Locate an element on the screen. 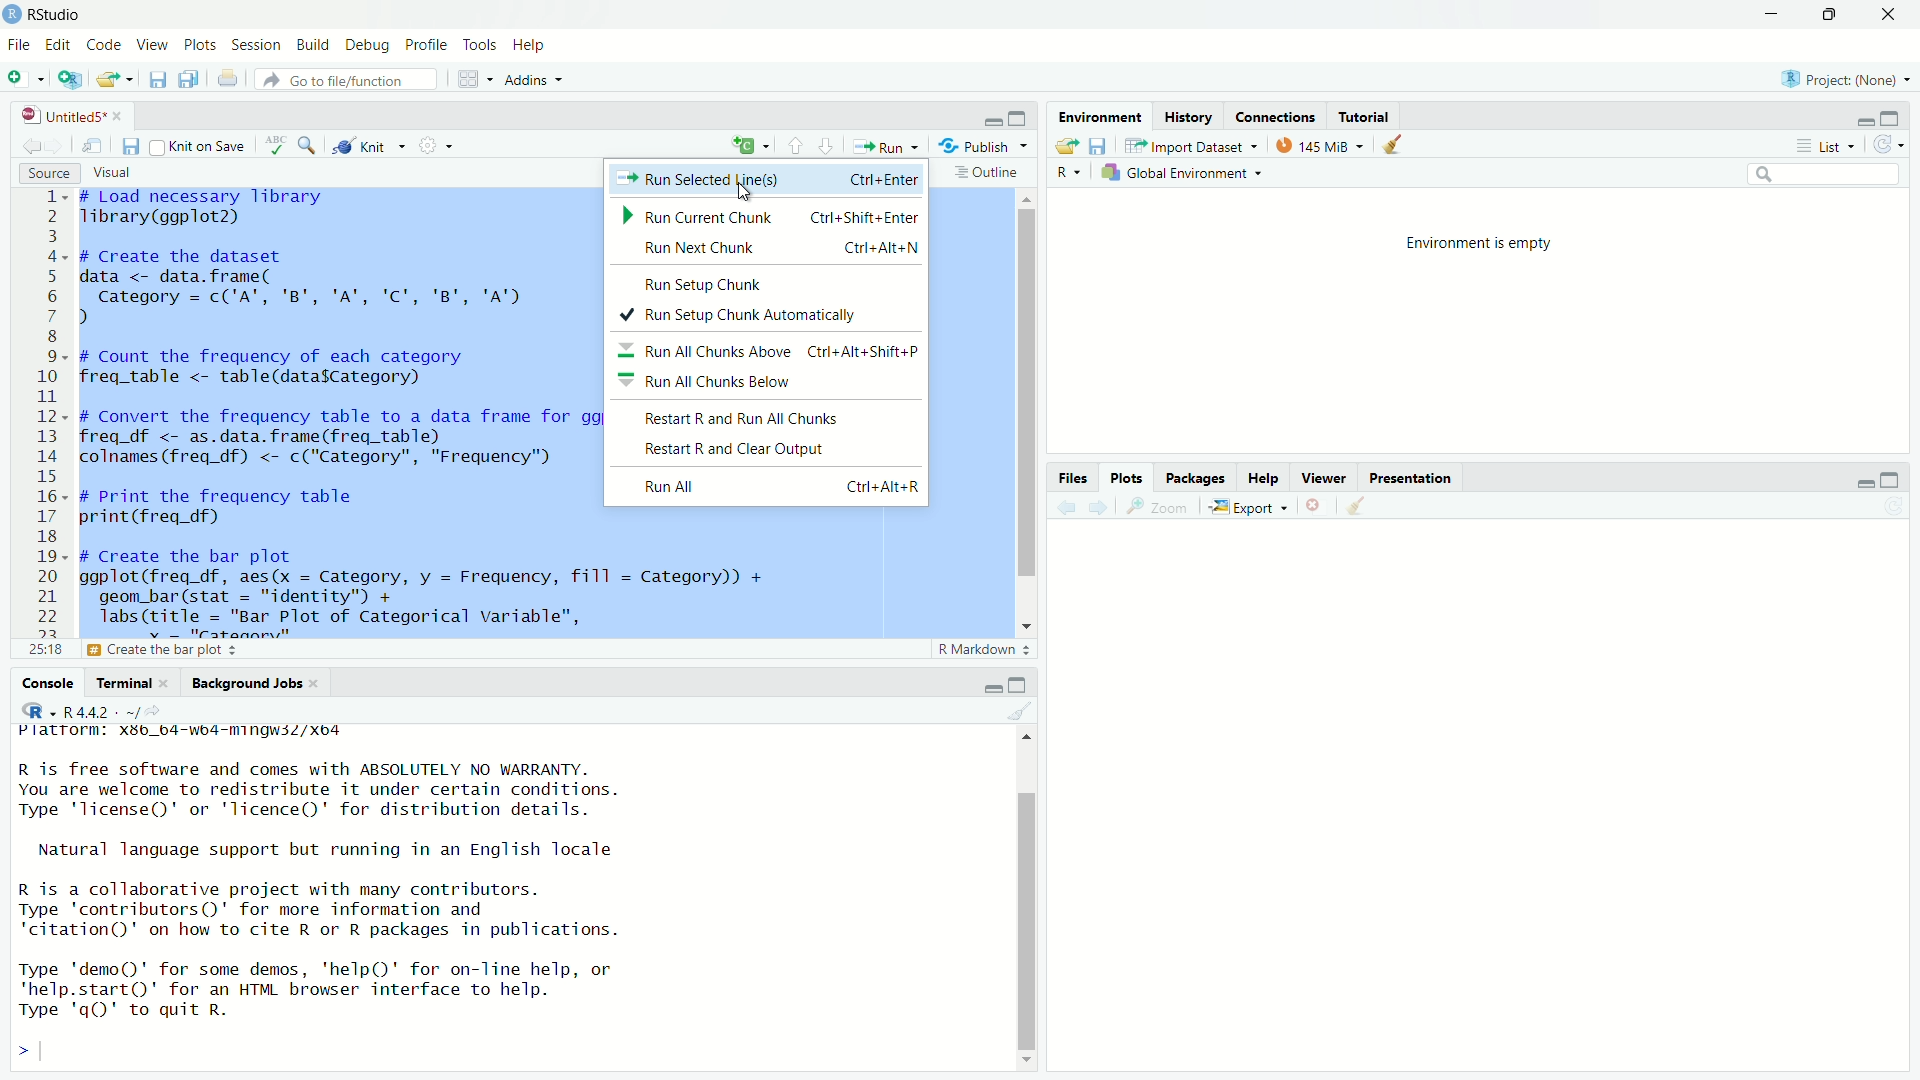 The width and height of the screenshot is (1920, 1080). maximize is located at coordinates (1835, 16).